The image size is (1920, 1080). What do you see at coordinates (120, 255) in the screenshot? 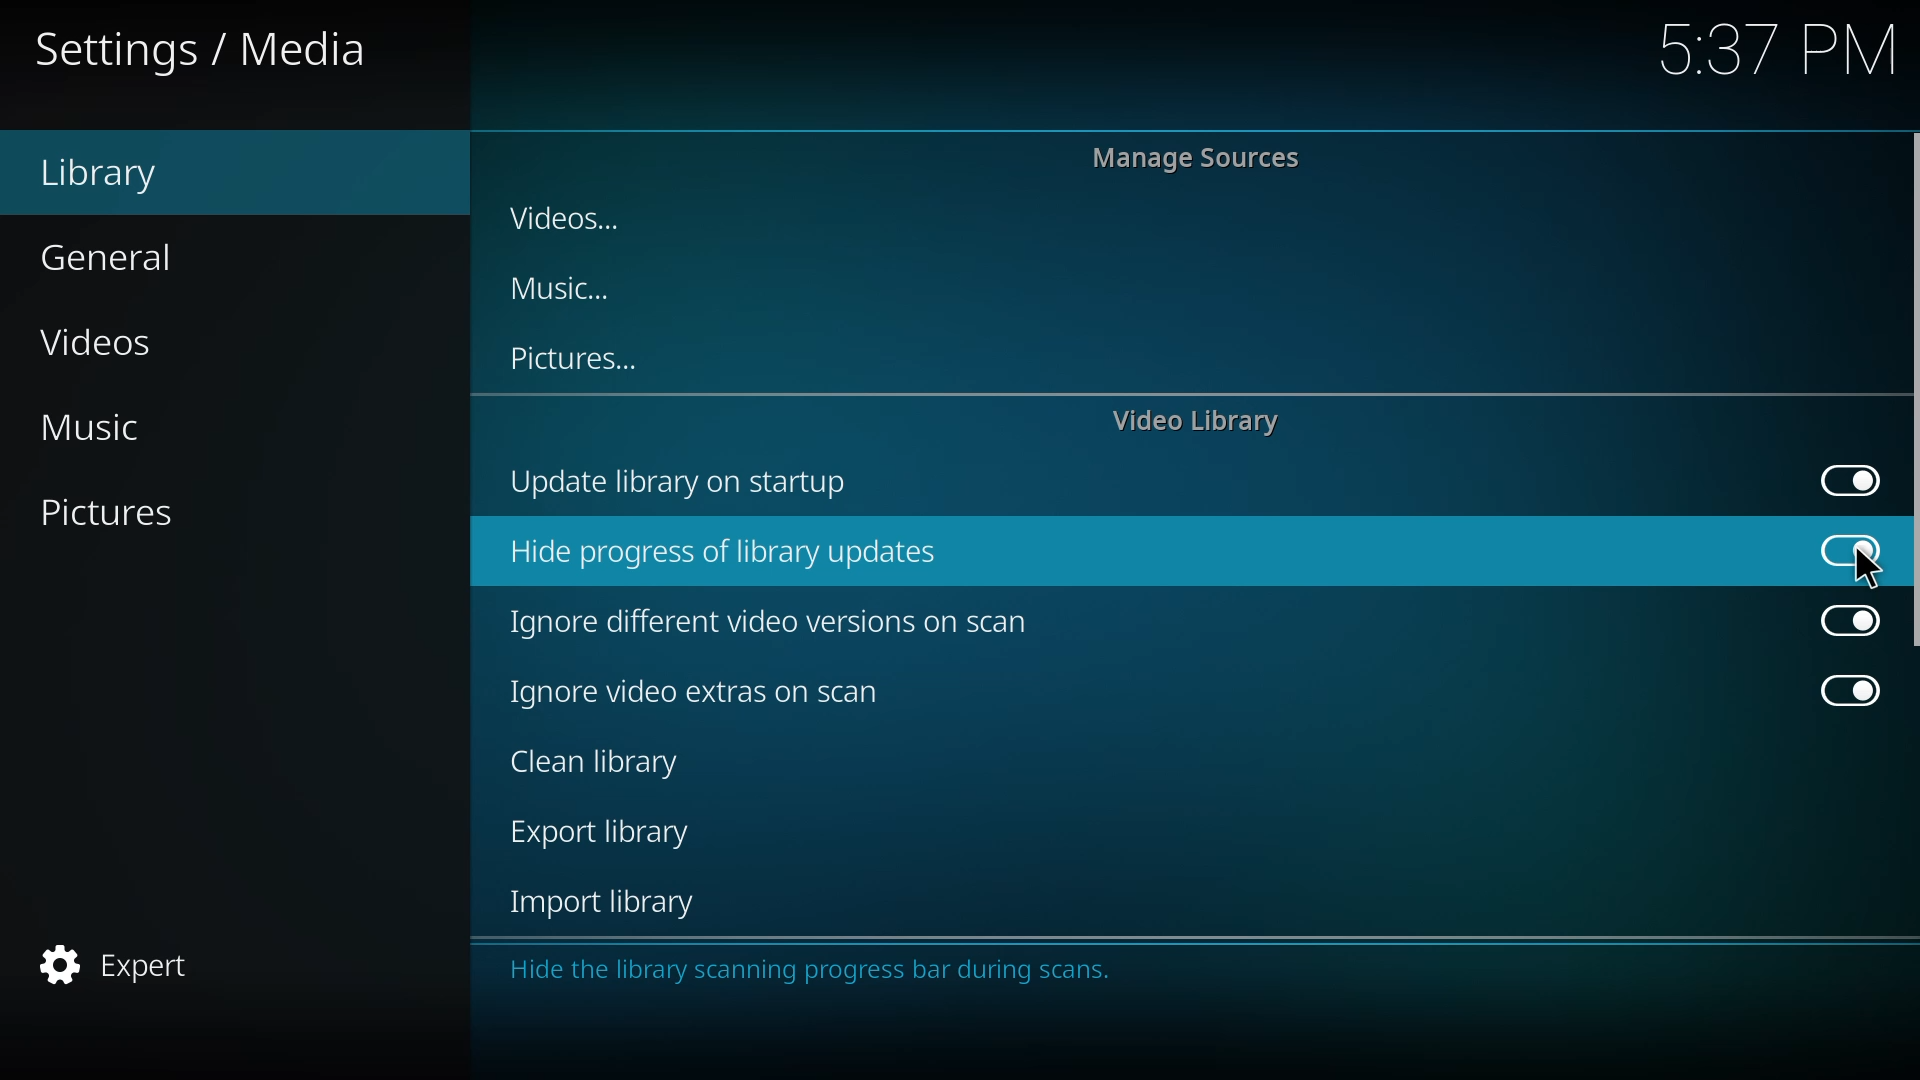
I see `general` at bounding box center [120, 255].